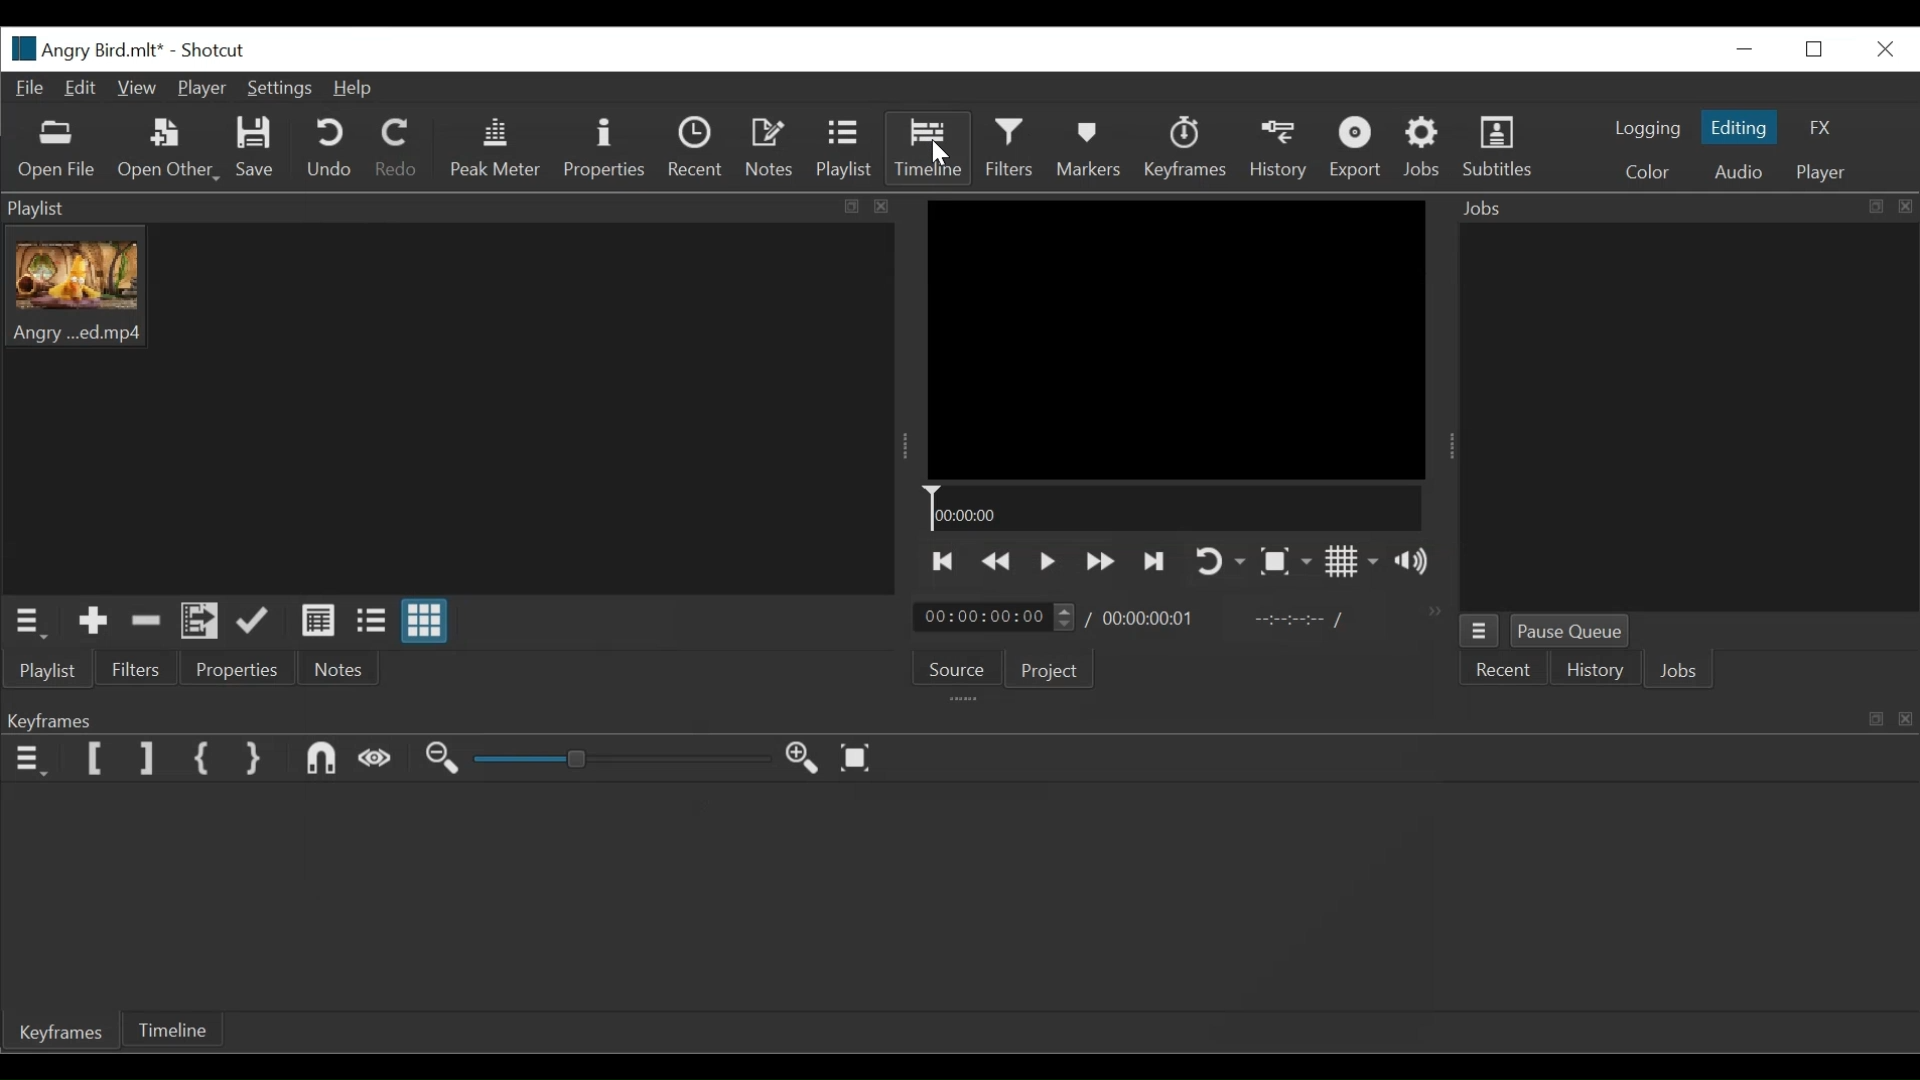  What do you see at coordinates (335, 669) in the screenshot?
I see `Notes` at bounding box center [335, 669].